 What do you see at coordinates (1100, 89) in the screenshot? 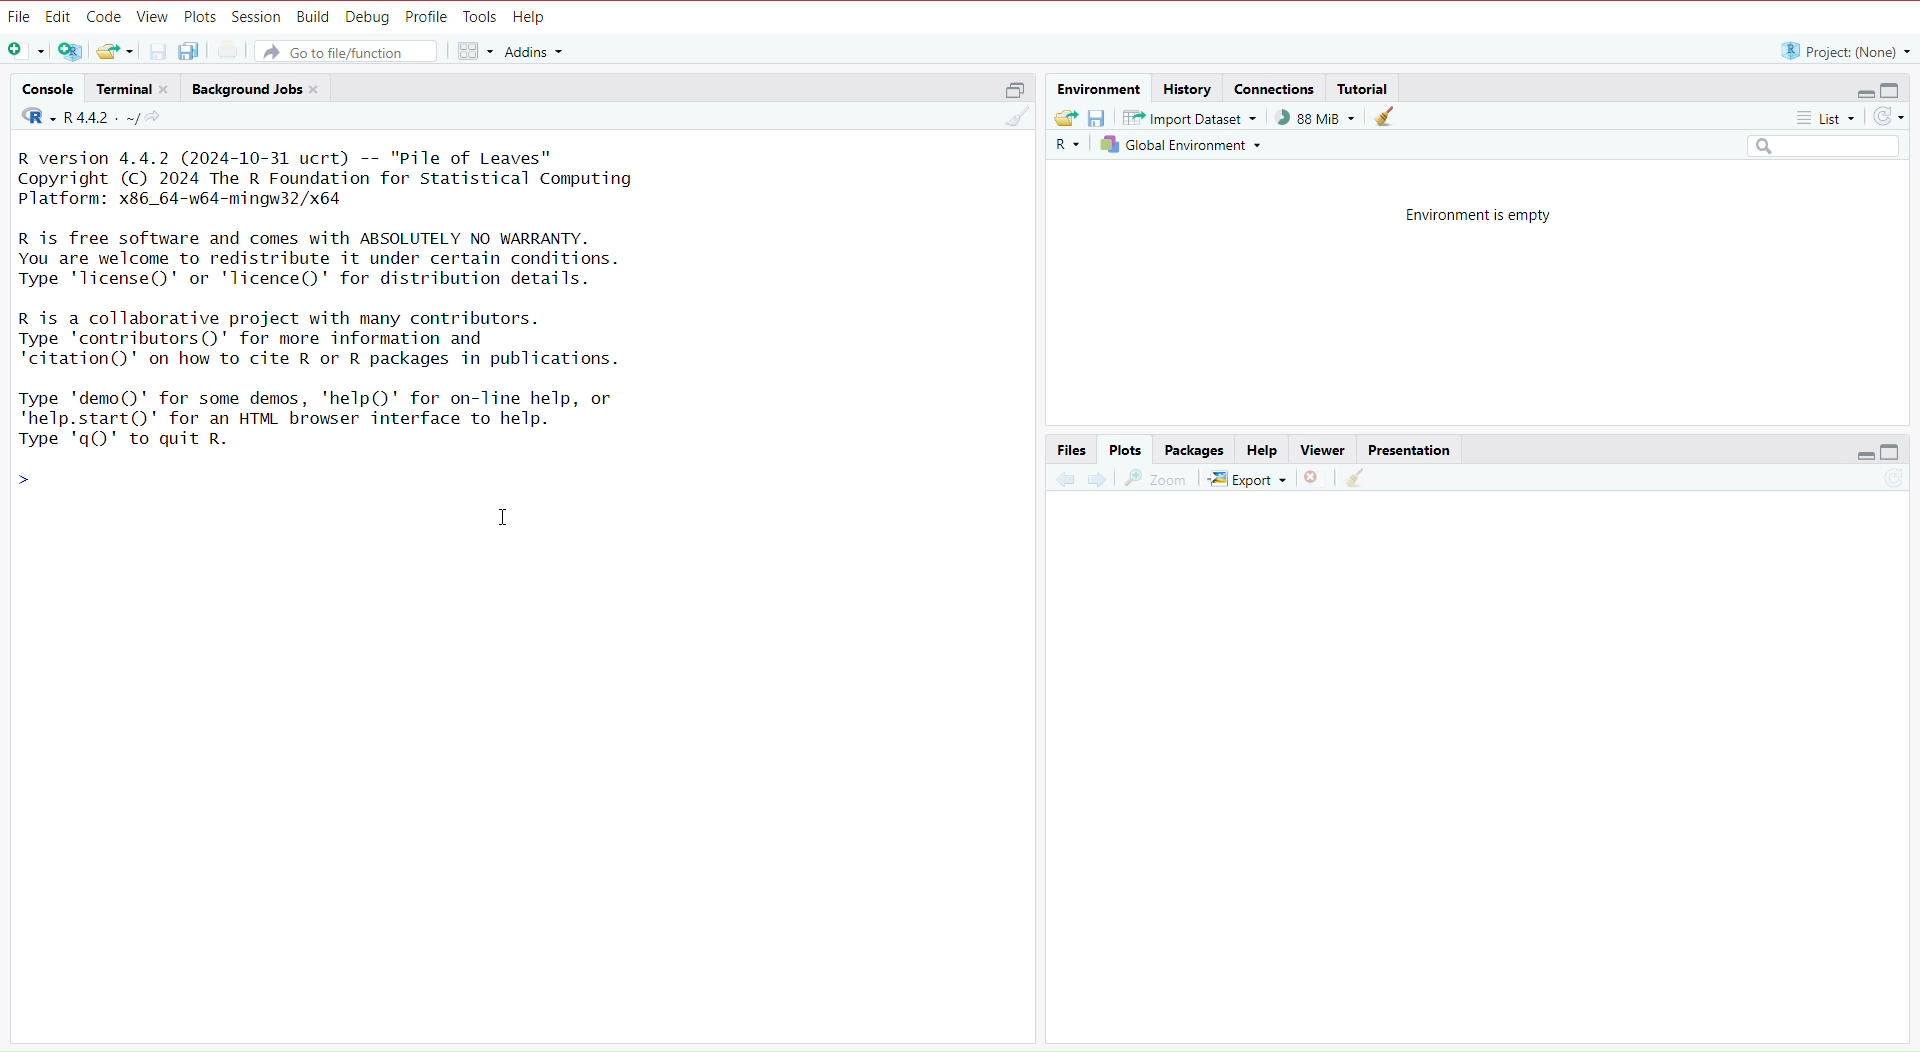
I see `environment` at bounding box center [1100, 89].